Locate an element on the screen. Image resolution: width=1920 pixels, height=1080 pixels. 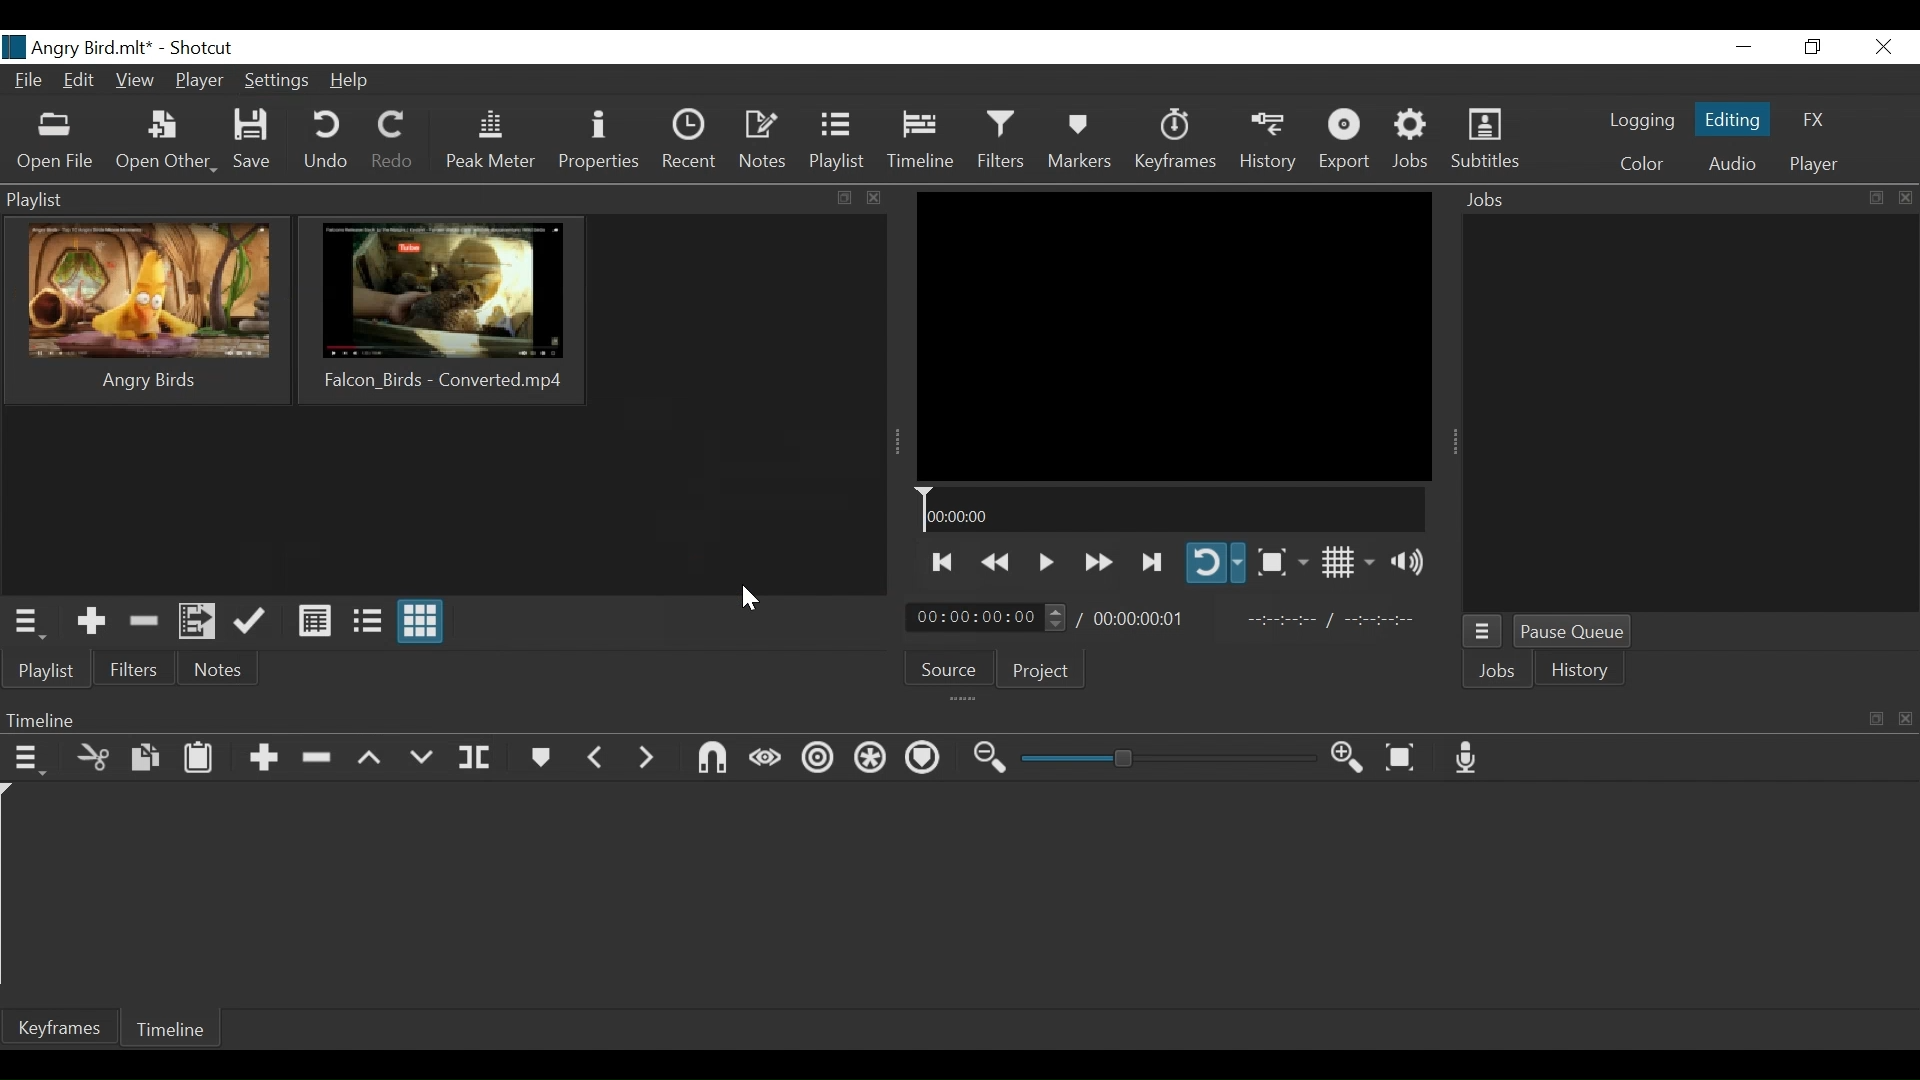
Zoom timeline out is located at coordinates (989, 762).